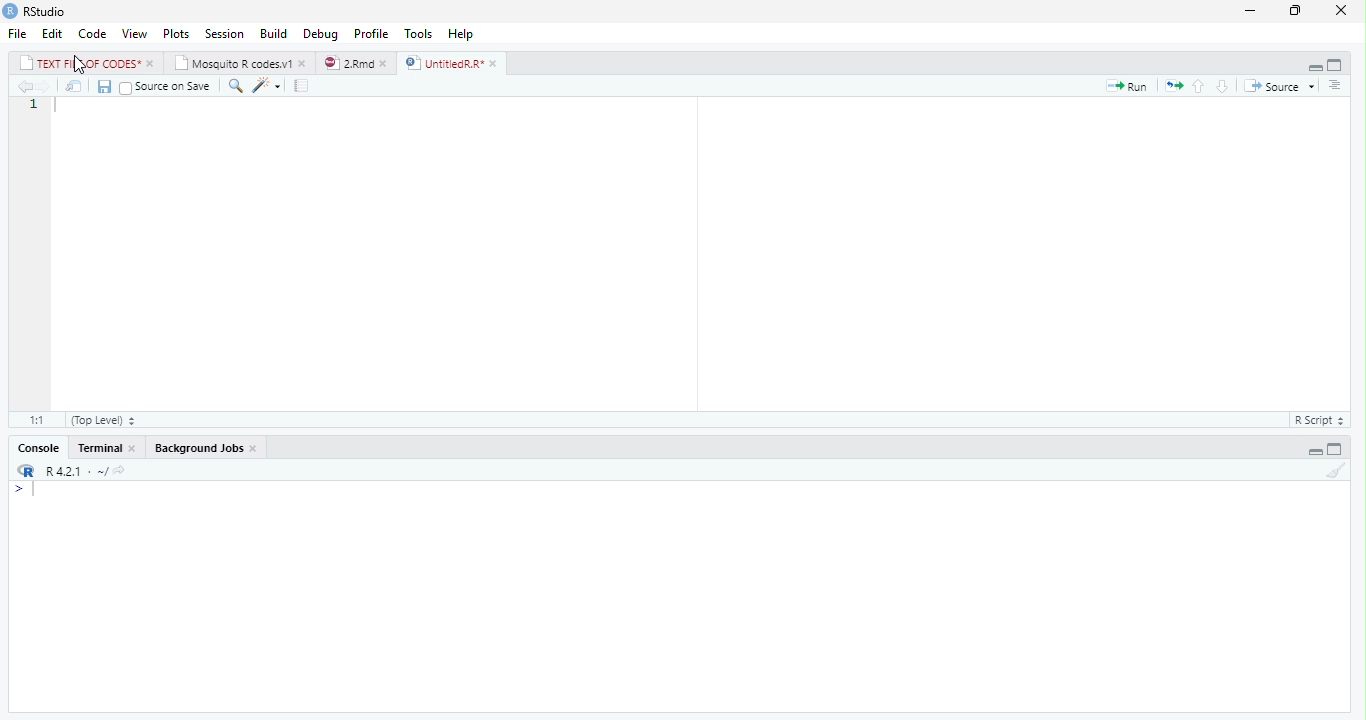 The width and height of the screenshot is (1366, 720). Describe the element at coordinates (74, 87) in the screenshot. I see `Open in new window` at that location.